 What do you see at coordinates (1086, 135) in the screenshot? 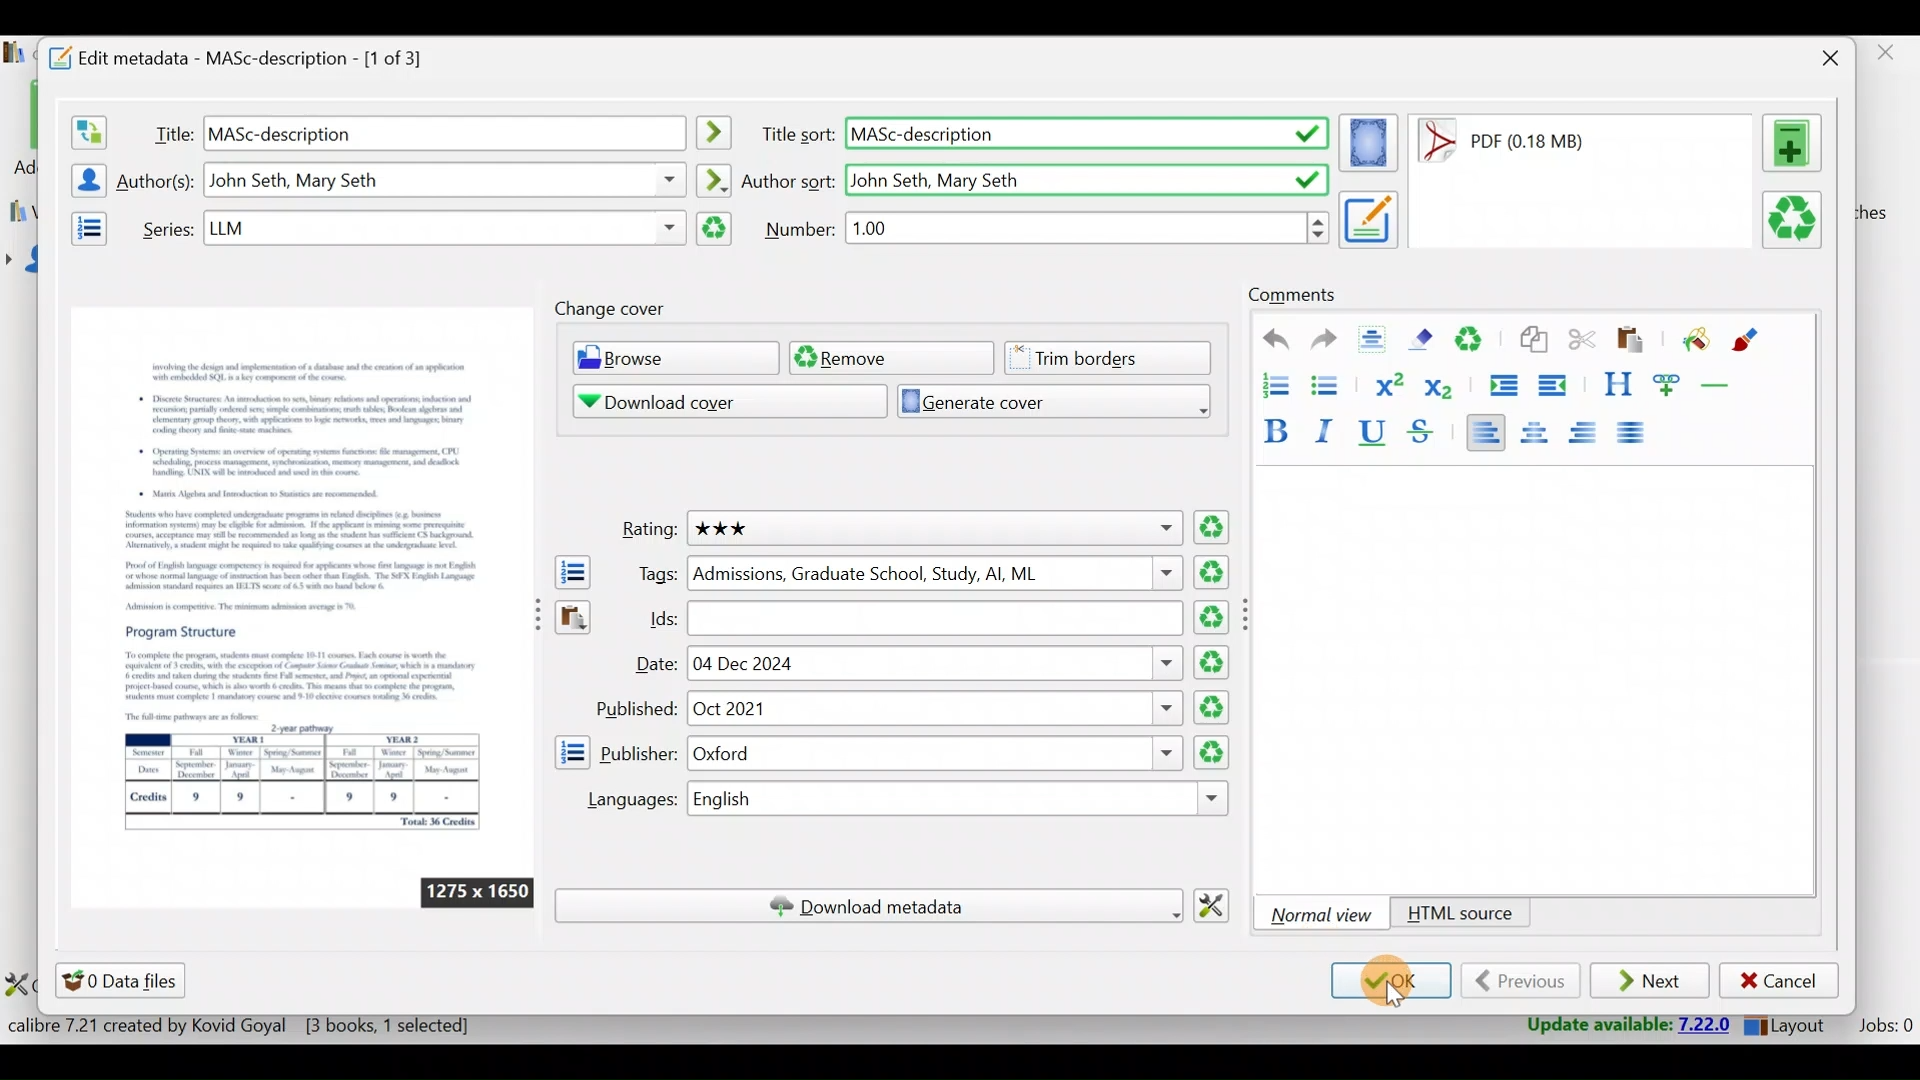
I see `` at bounding box center [1086, 135].